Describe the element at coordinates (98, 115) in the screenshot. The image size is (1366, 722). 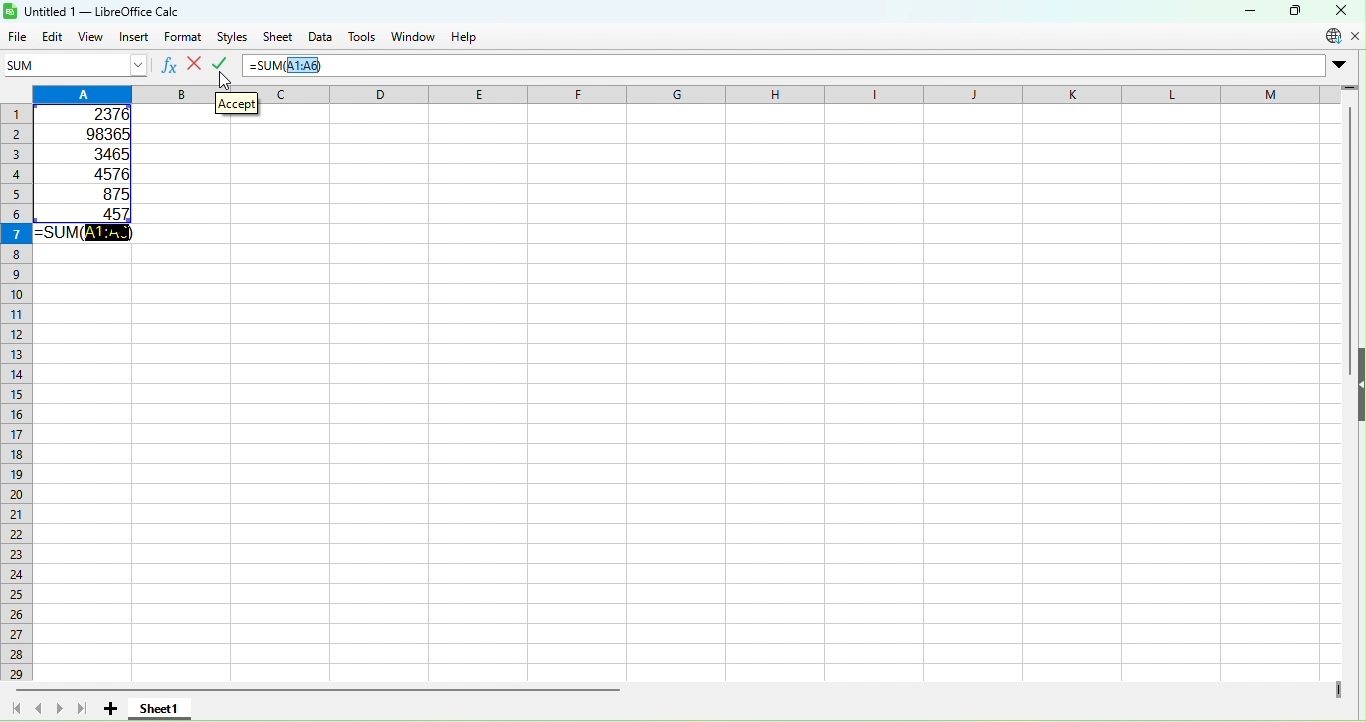
I see `2376` at that location.